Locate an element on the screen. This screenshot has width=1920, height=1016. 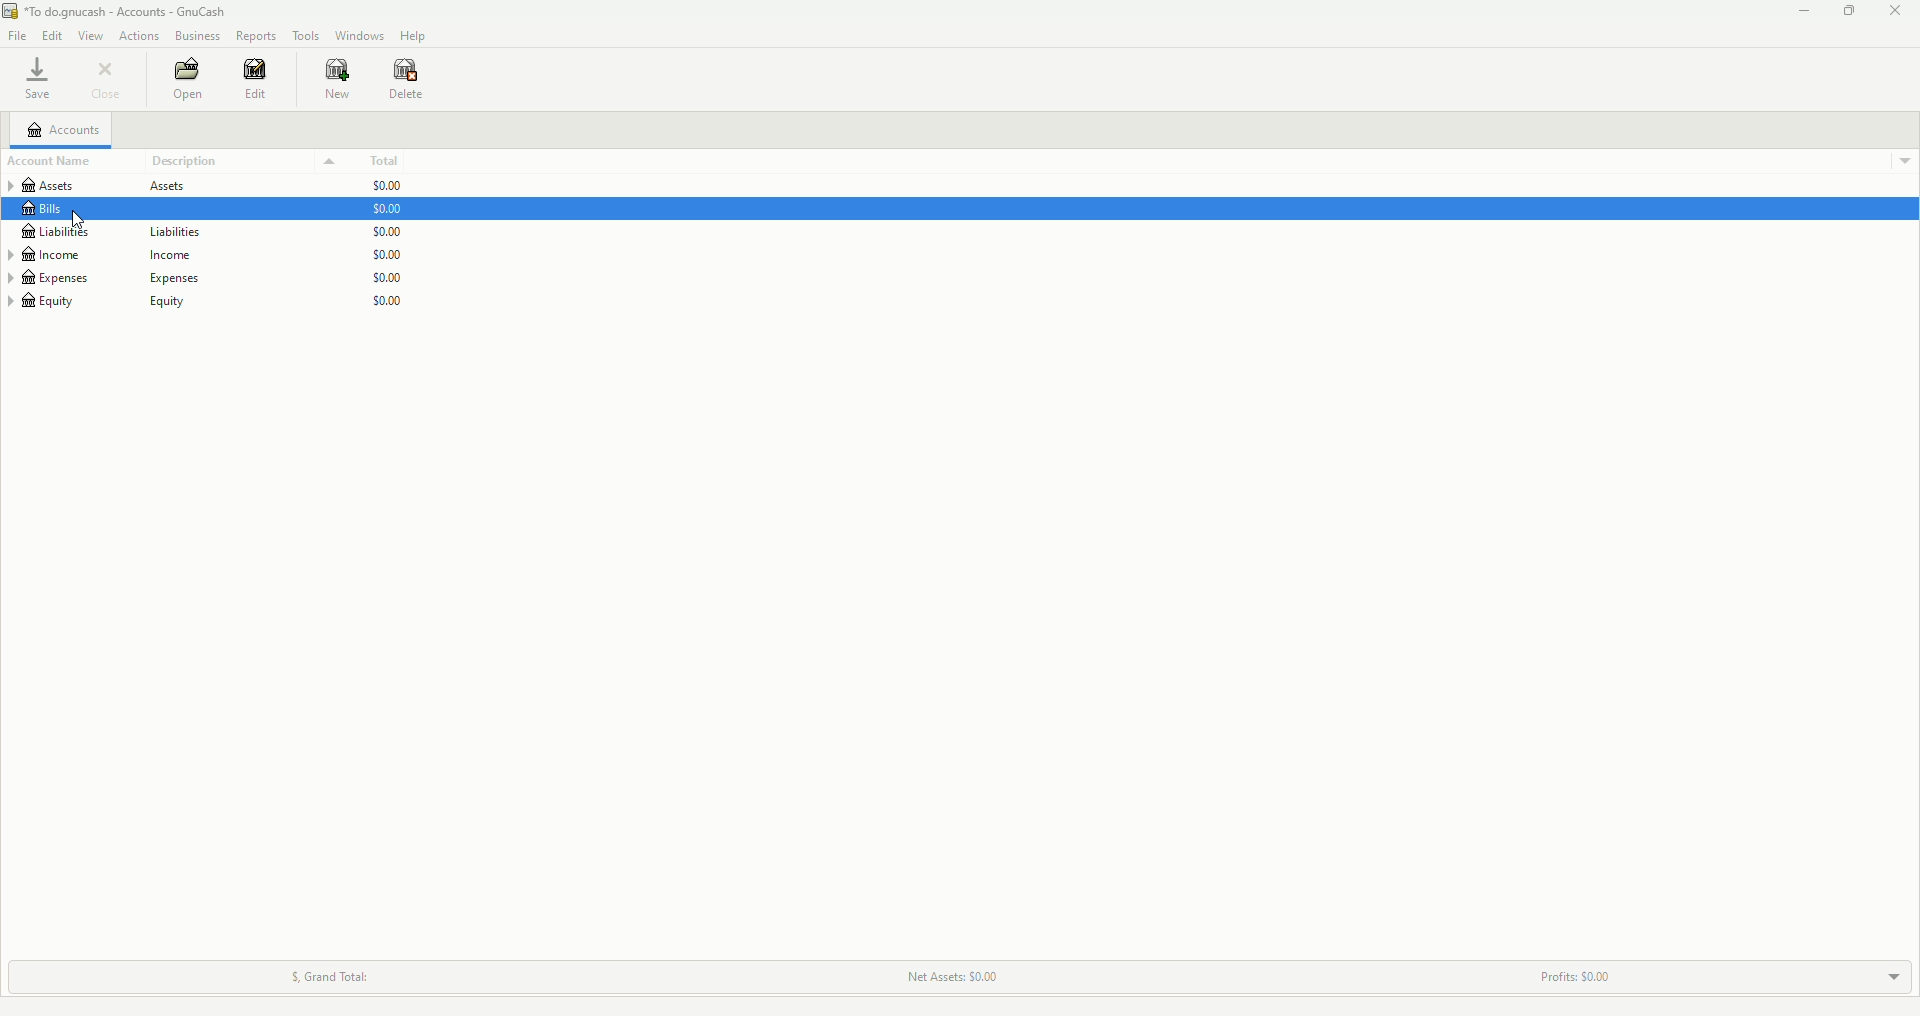
Minimize is located at coordinates (1799, 13).